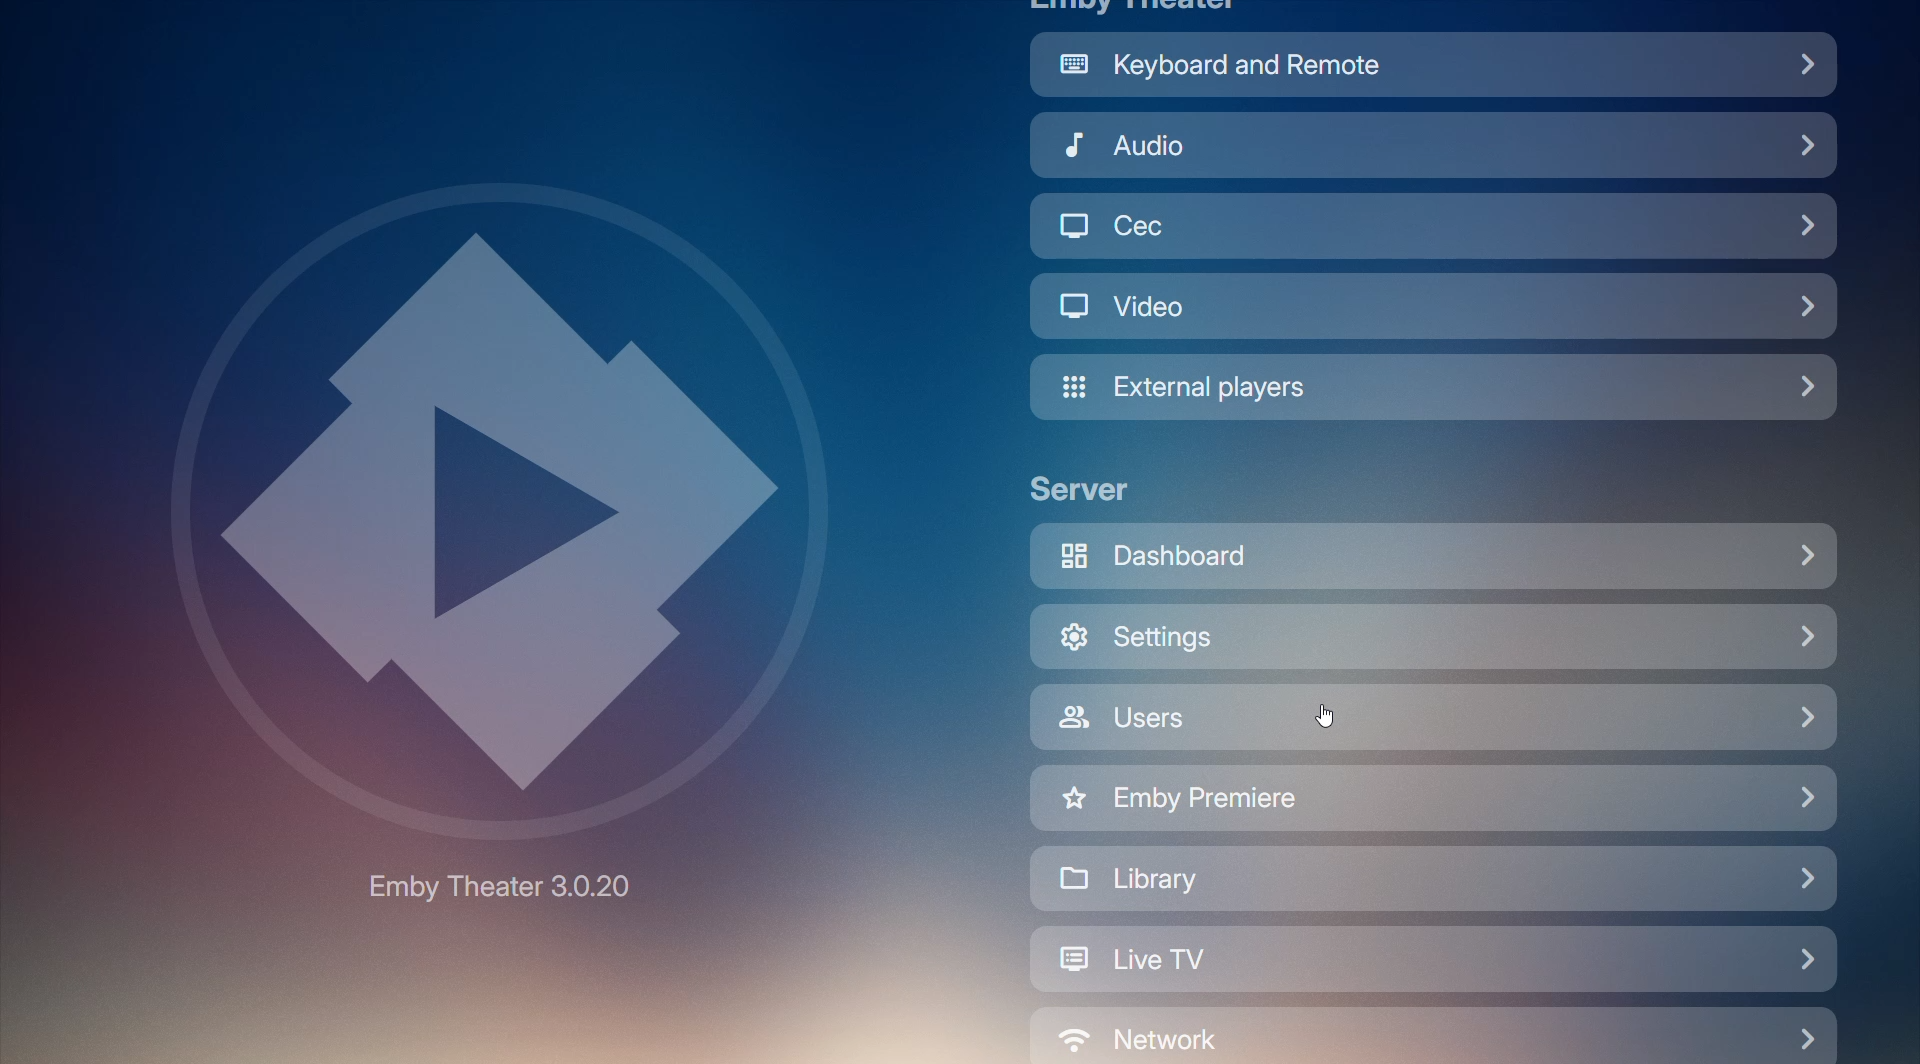 The image size is (1920, 1064). I want to click on Emby Logo, so click(472, 500).